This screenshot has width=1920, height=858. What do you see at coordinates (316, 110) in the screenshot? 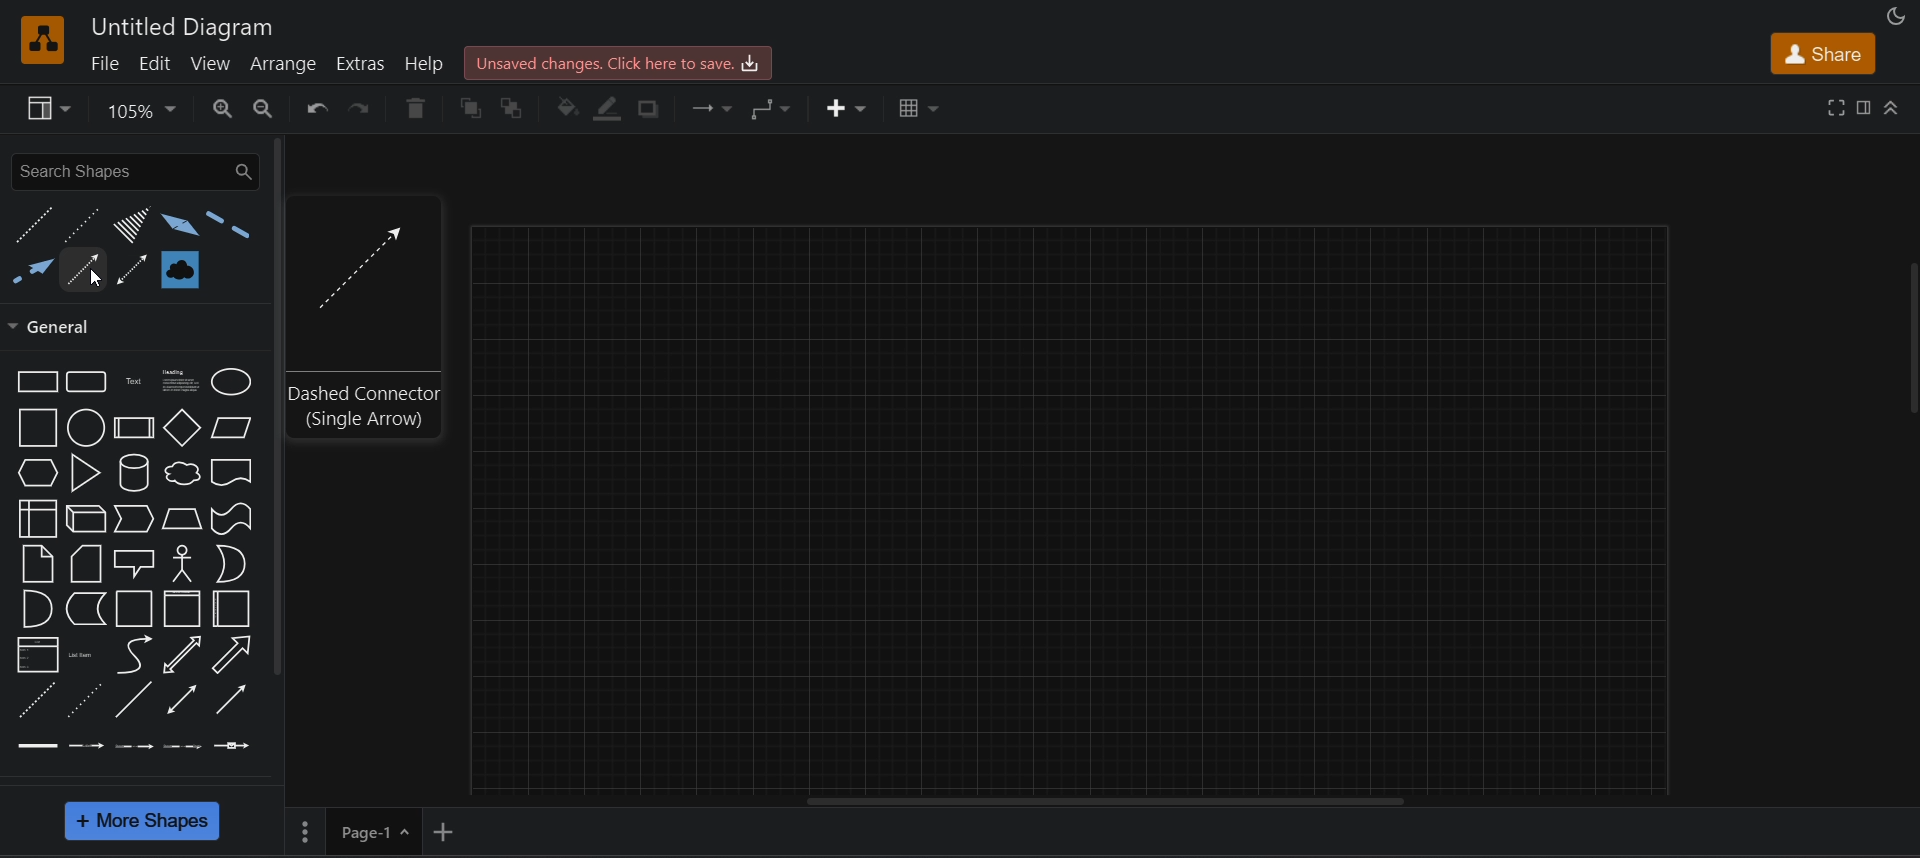
I see `undo` at bounding box center [316, 110].